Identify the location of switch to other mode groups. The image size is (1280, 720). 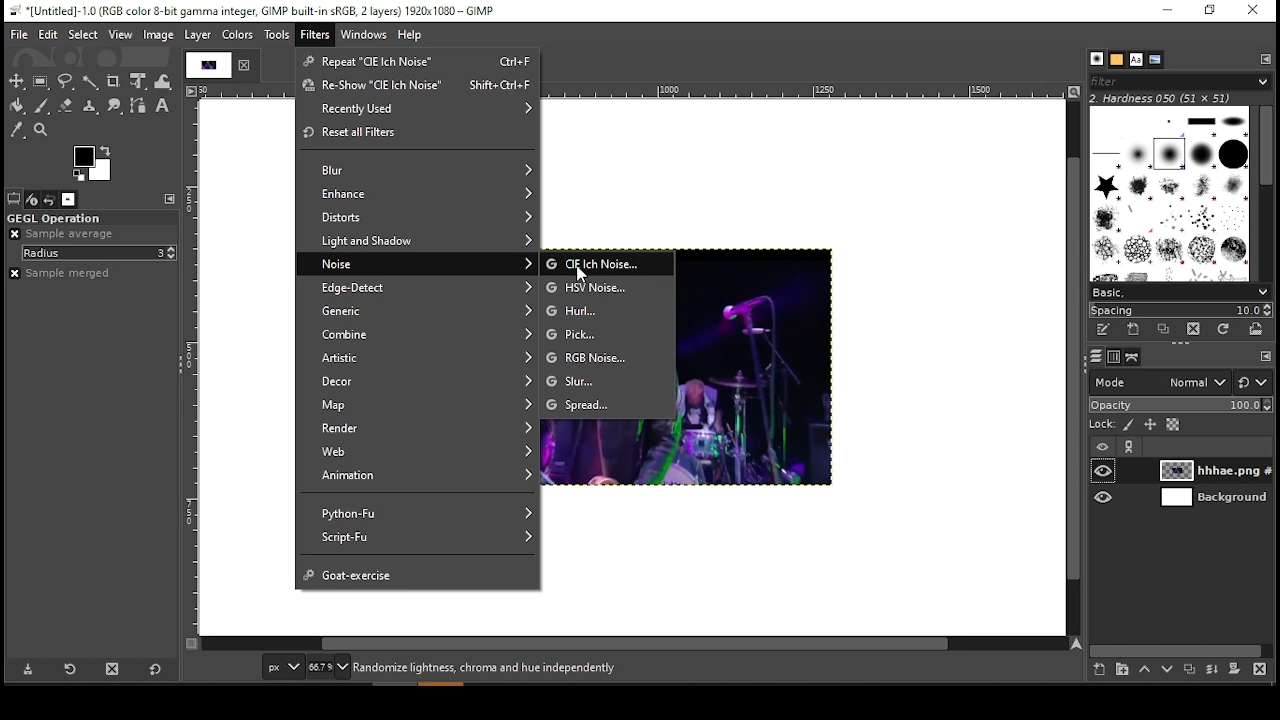
(1254, 381).